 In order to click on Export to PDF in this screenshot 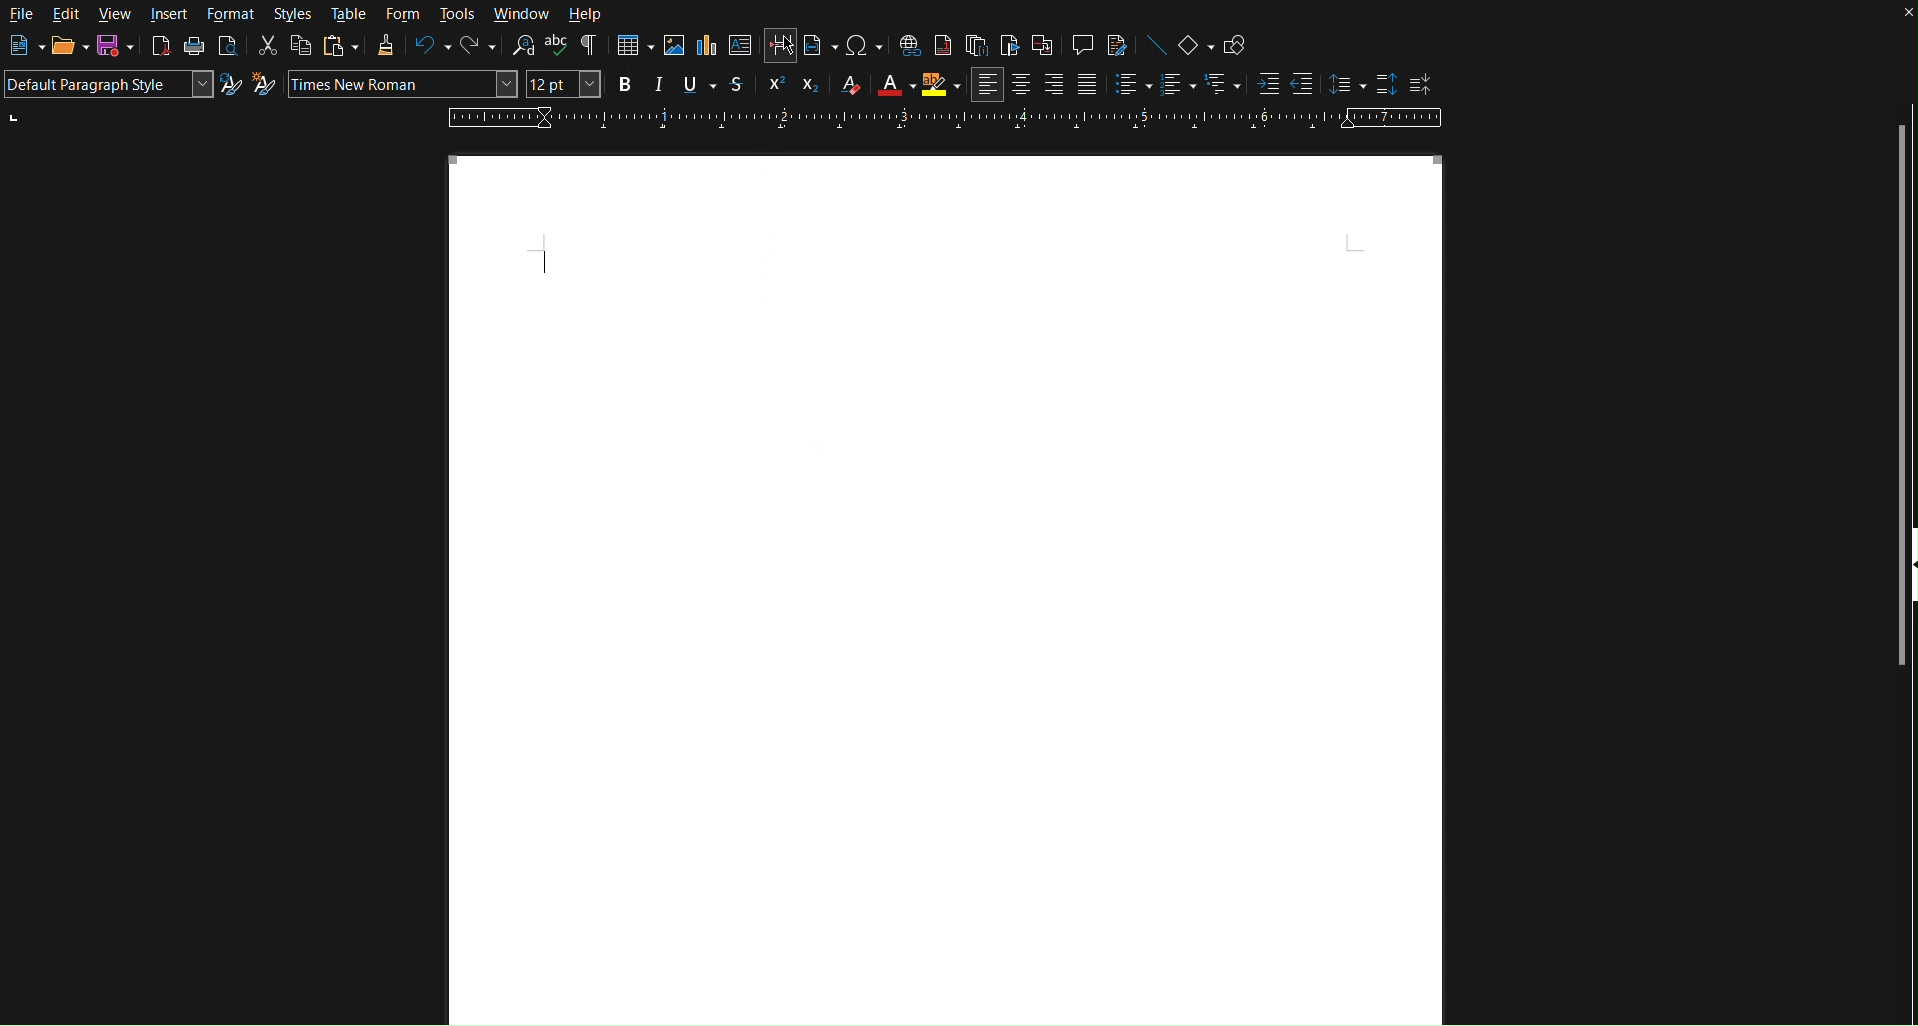, I will do `click(159, 49)`.